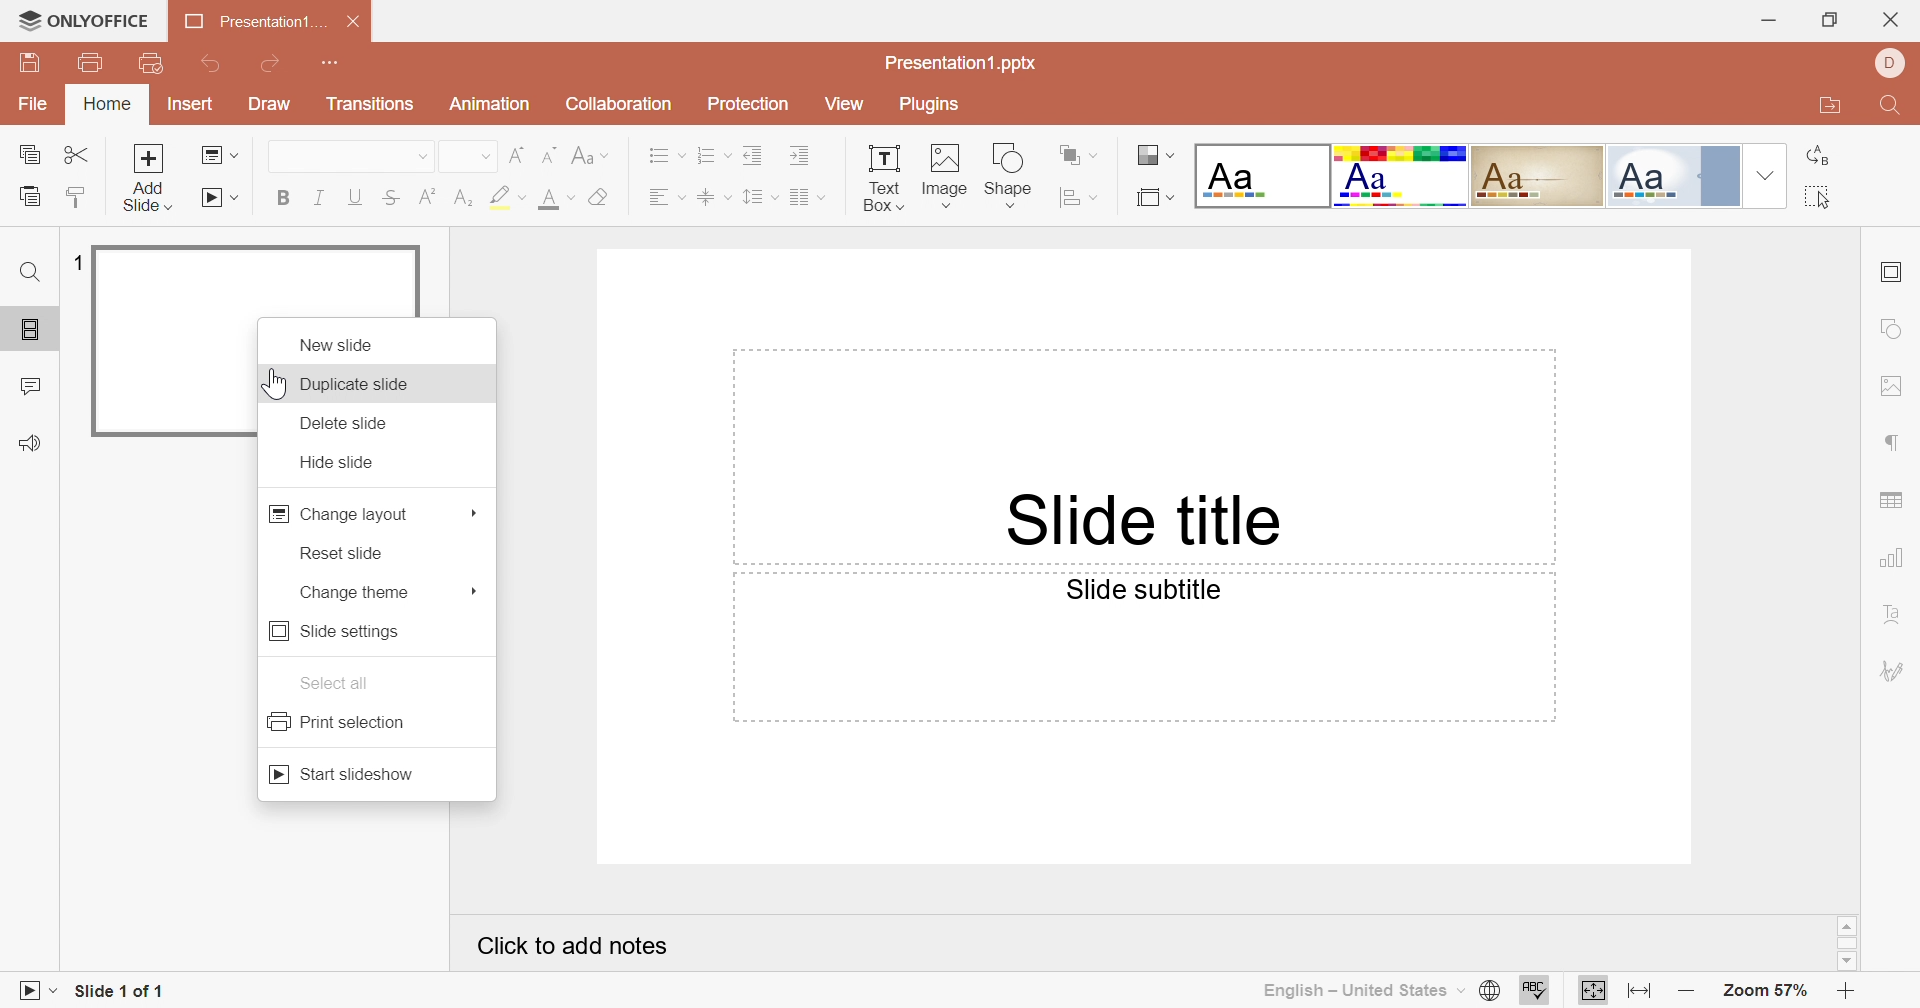 This screenshot has height=1008, width=1920. I want to click on Comment, so click(29, 385).